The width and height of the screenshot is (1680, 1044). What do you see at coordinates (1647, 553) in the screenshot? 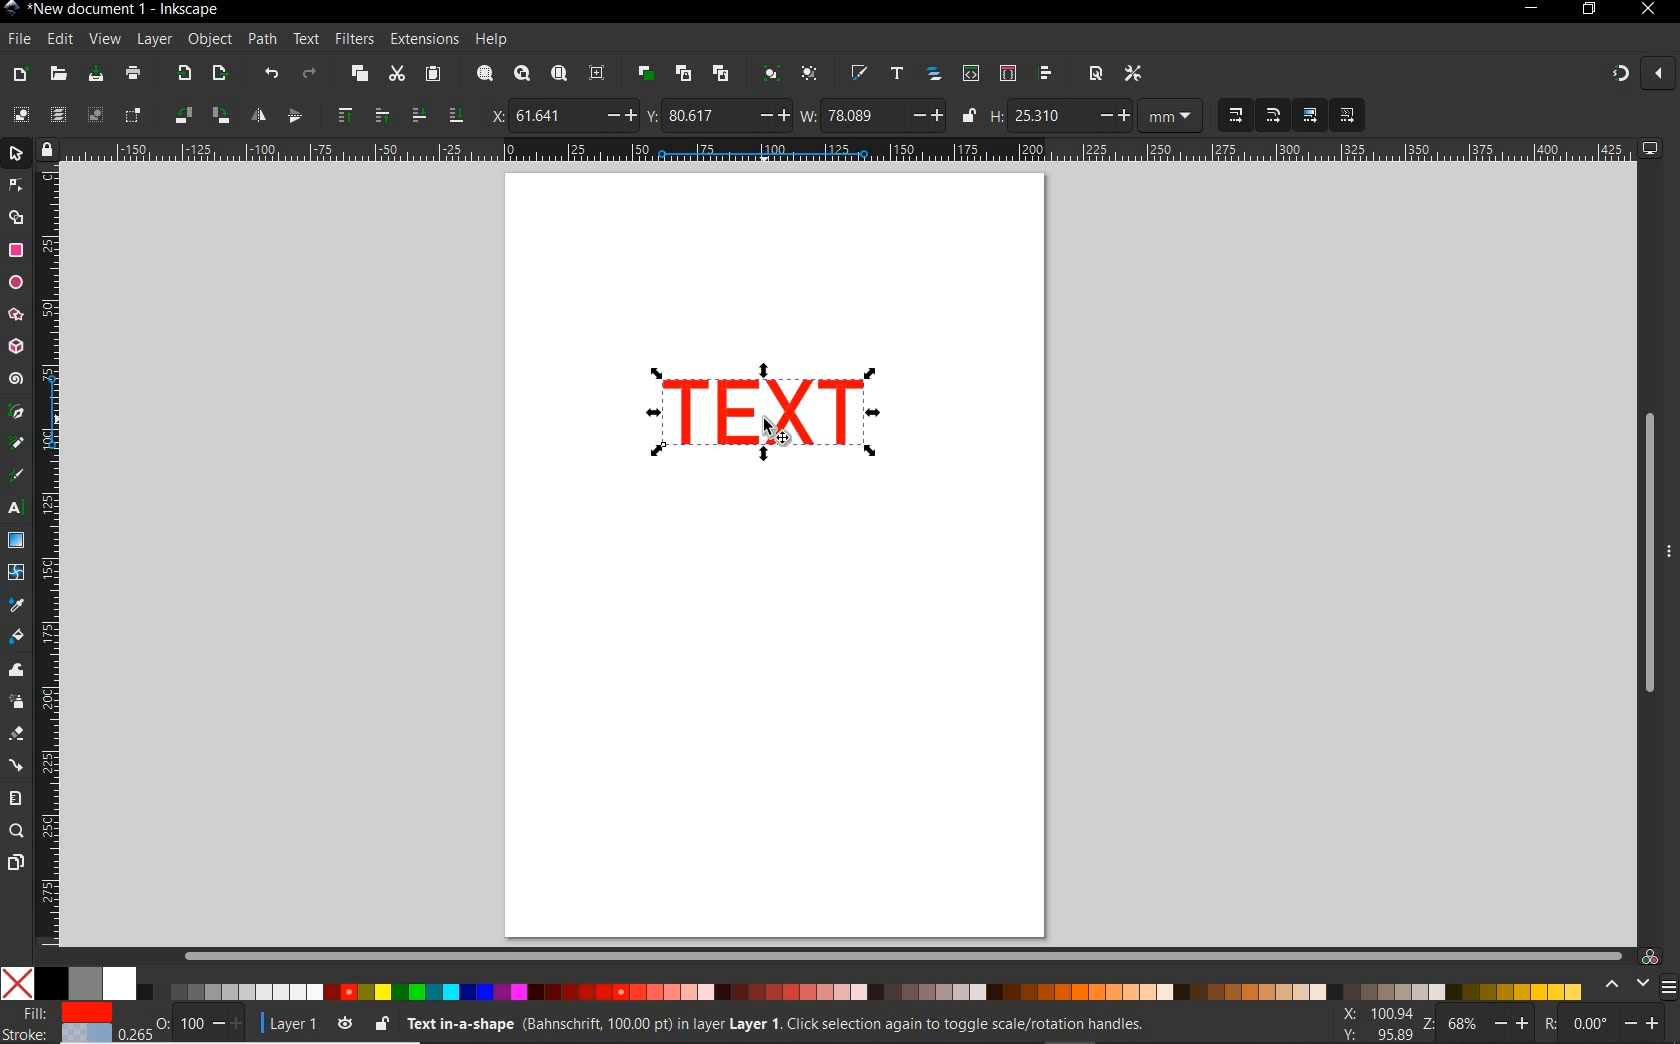
I see `scrollbar` at bounding box center [1647, 553].